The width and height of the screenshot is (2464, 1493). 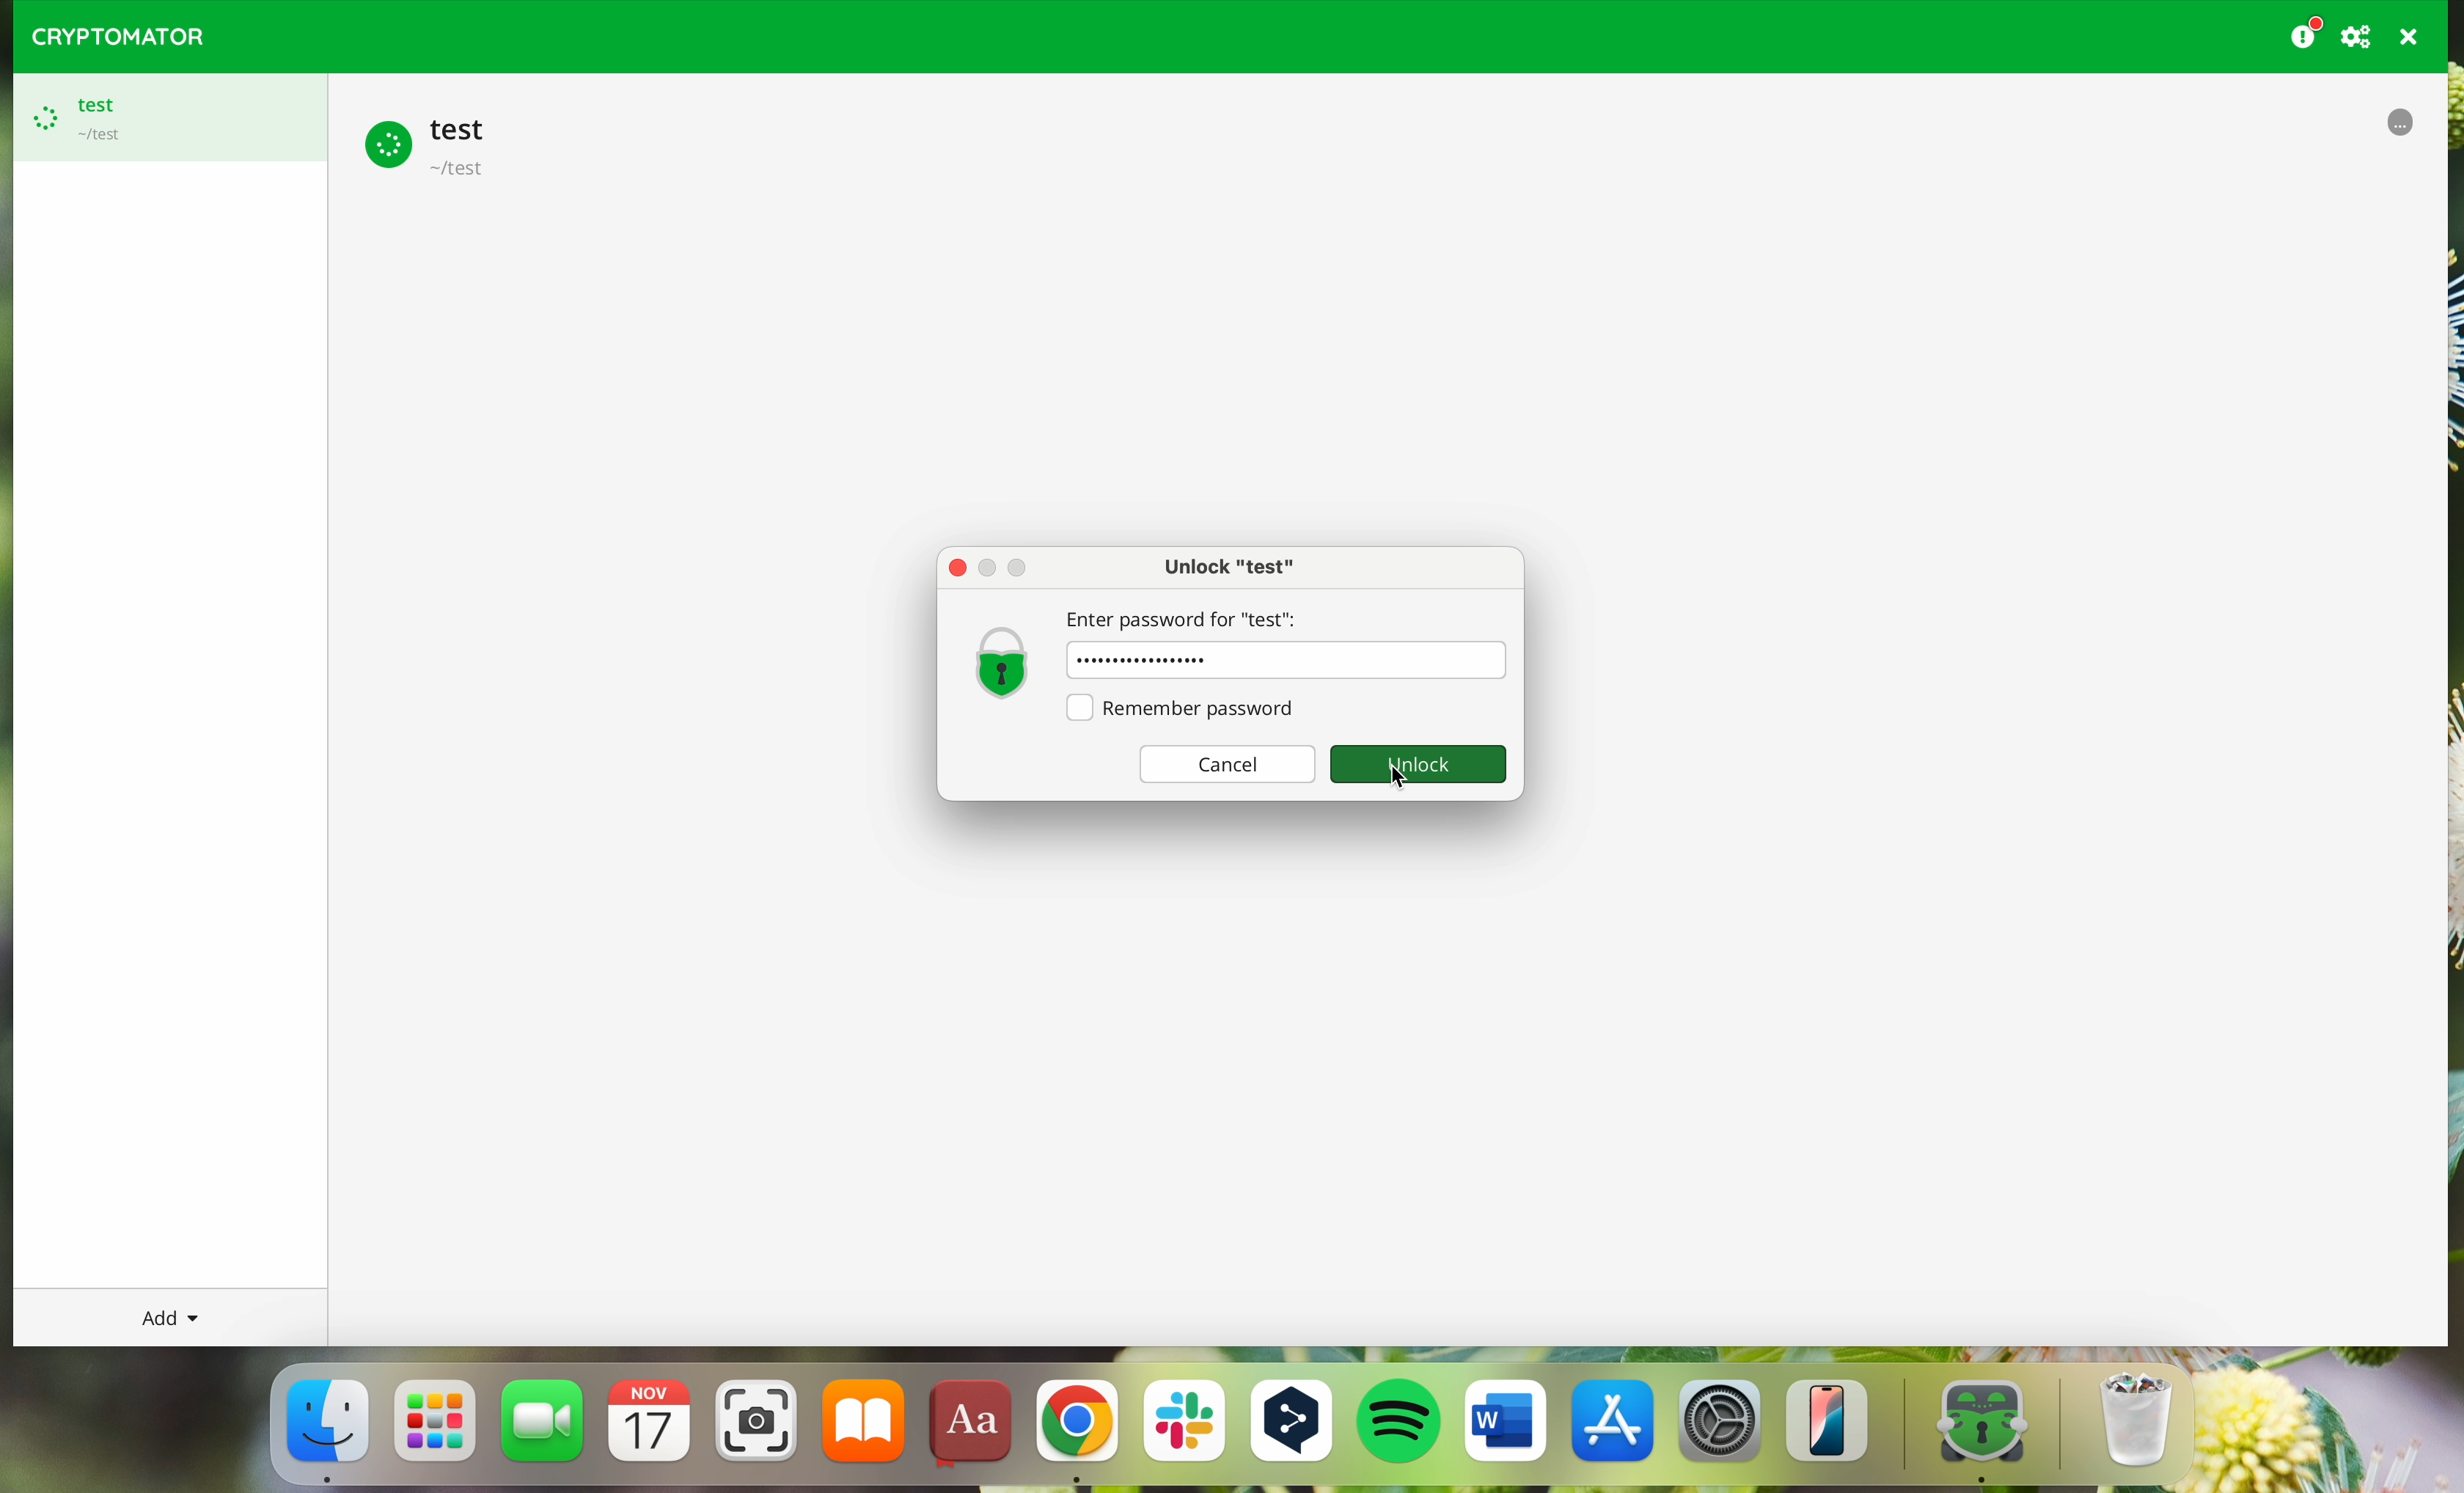 What do you see at coordinates (2398, 122) in the screenshot?
I see `processing` at bounding box center [2398, 122].